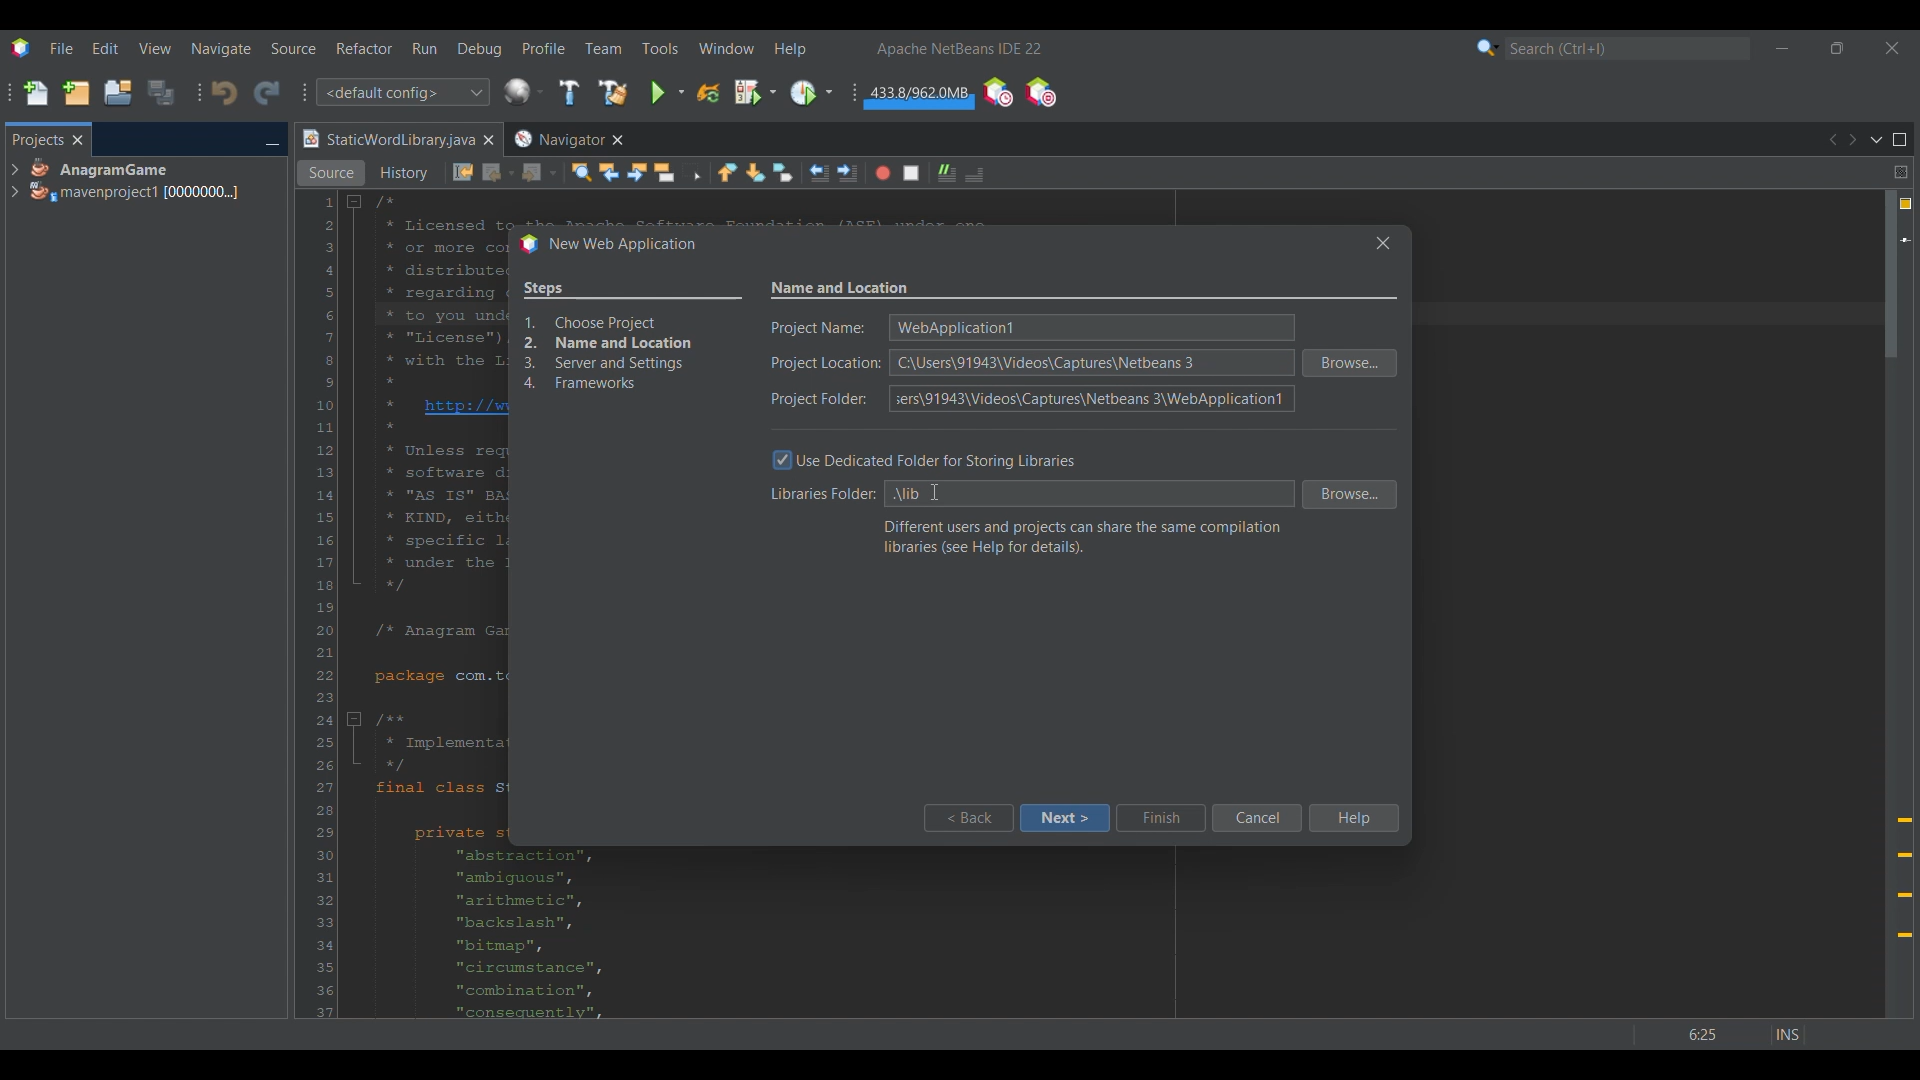 The width and height of the screenshot is (1920, 1080). Describe the element at coordinates (911, 173) in the screenshot. I see `Stop macro recording` at that location.